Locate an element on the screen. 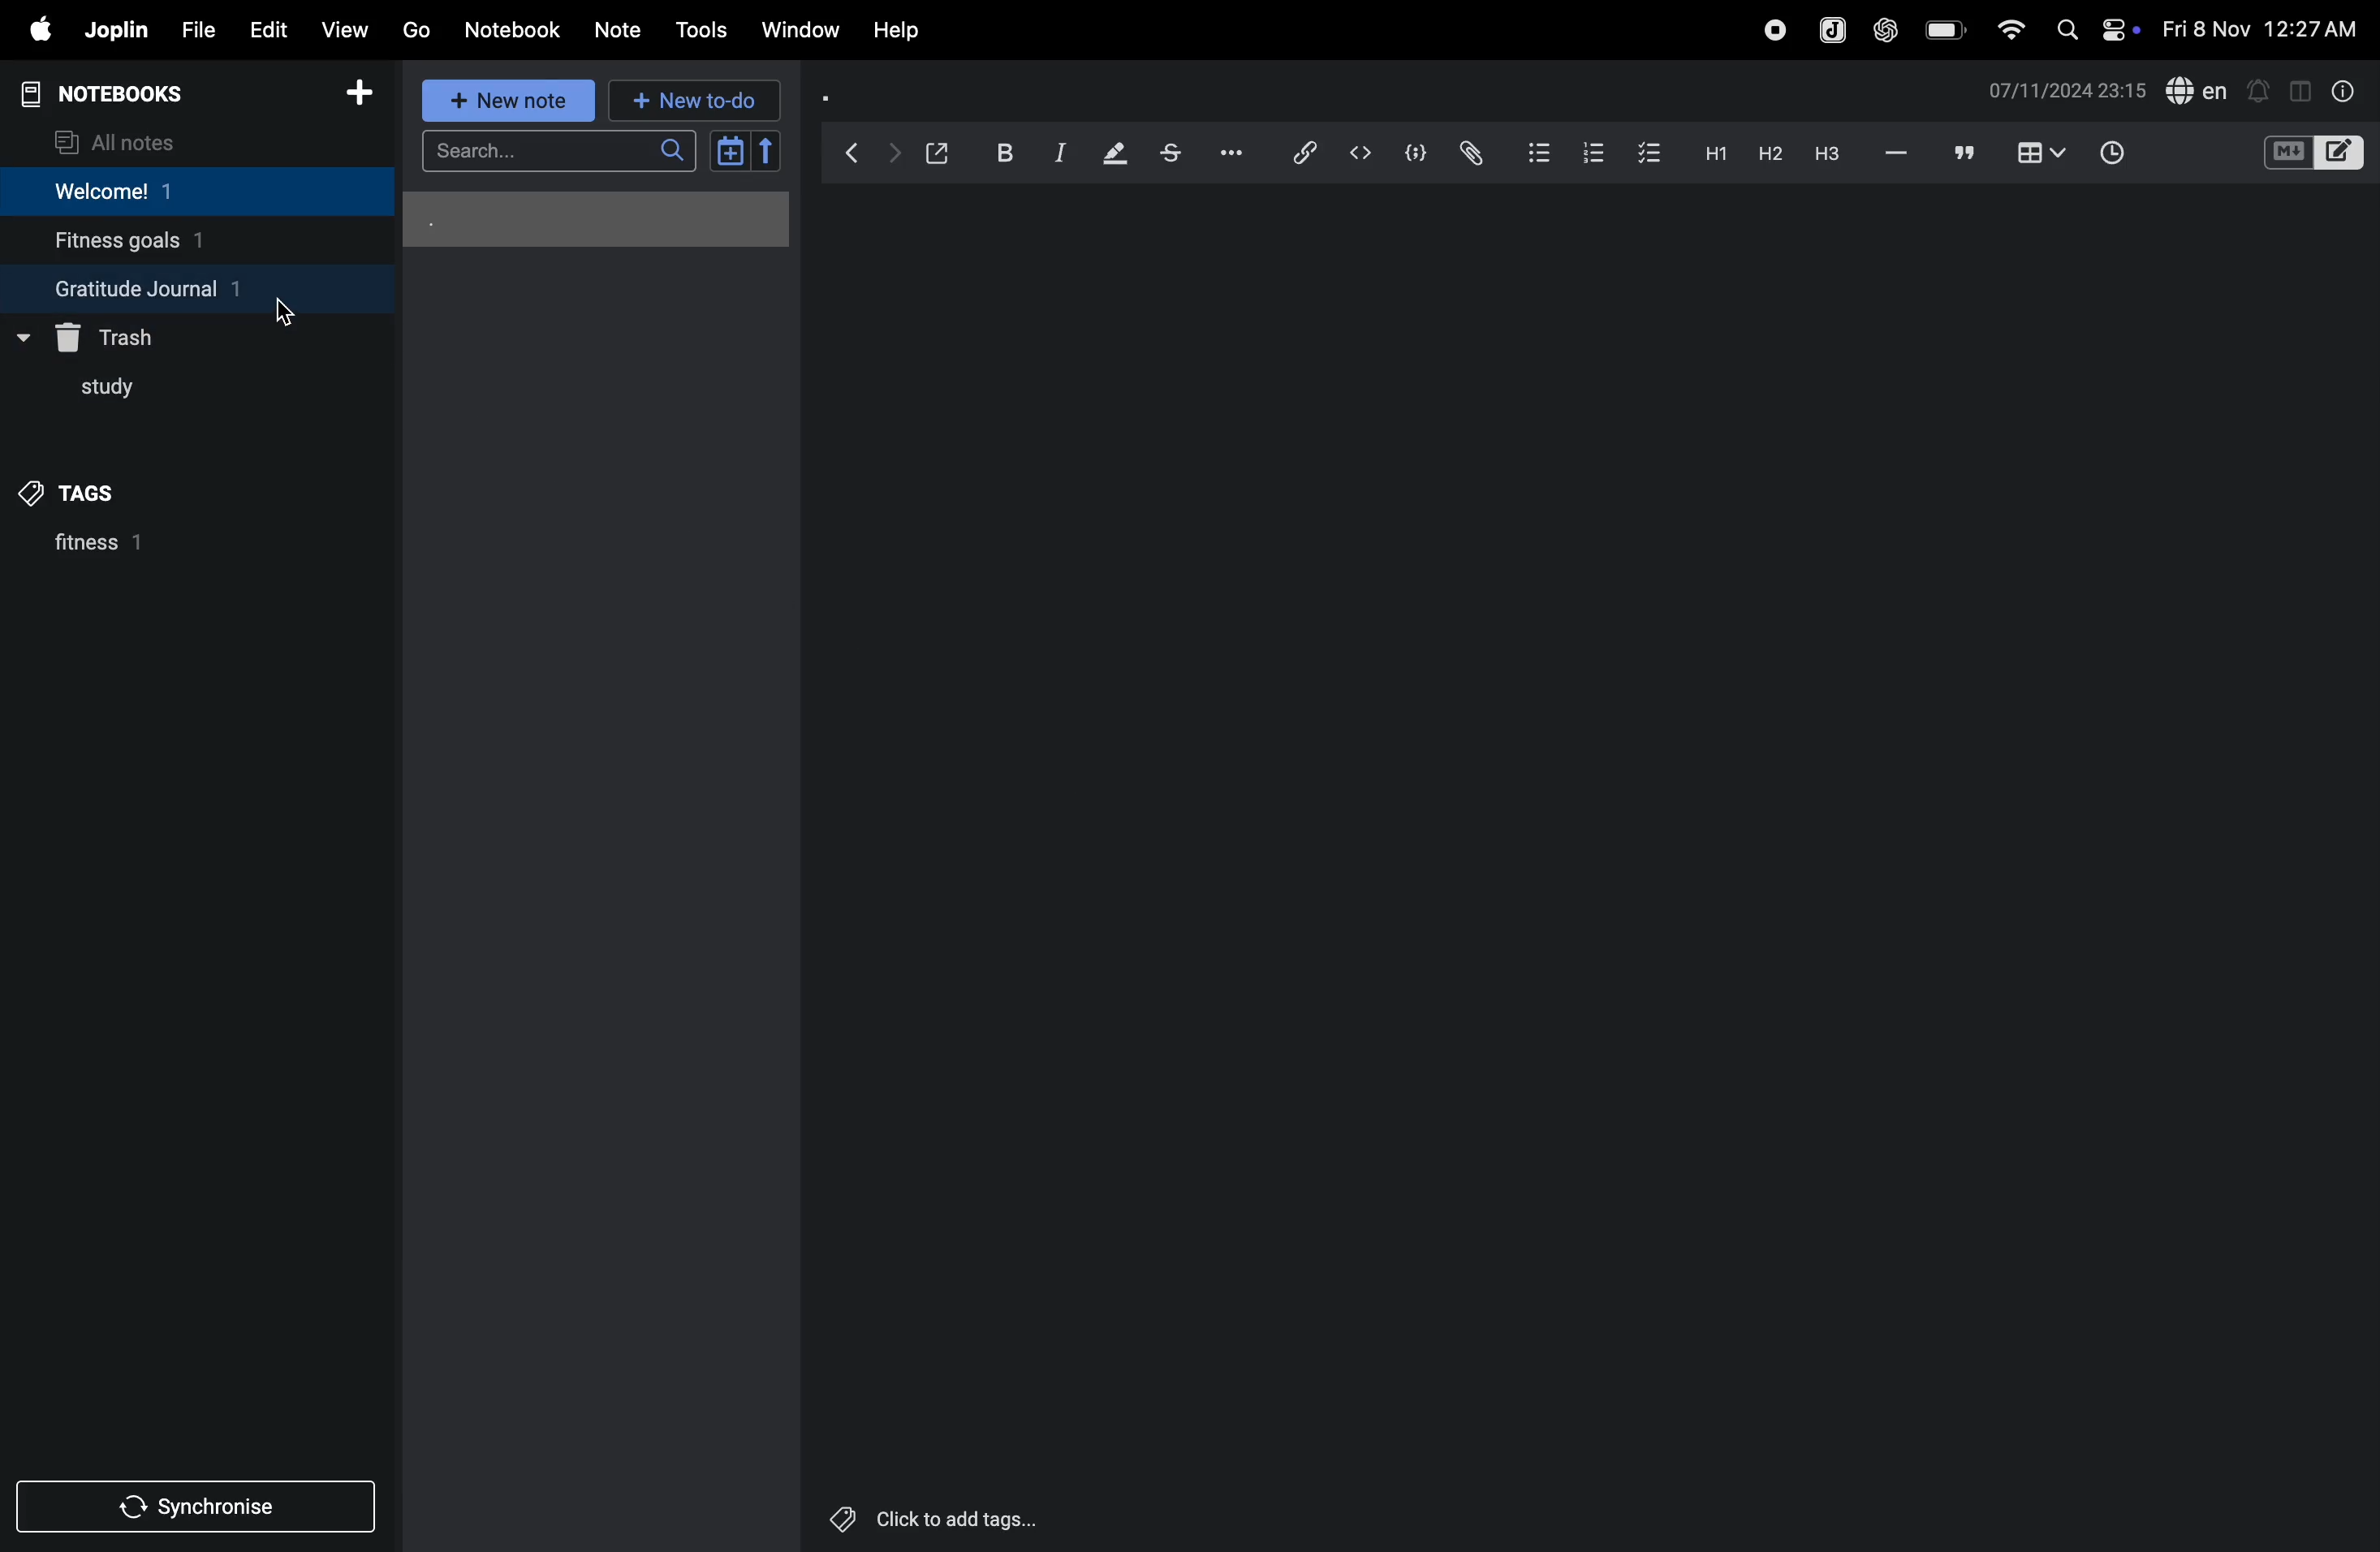 This screenshot has height=1552, width=2380. battery is located at coordinates (1940, 29).